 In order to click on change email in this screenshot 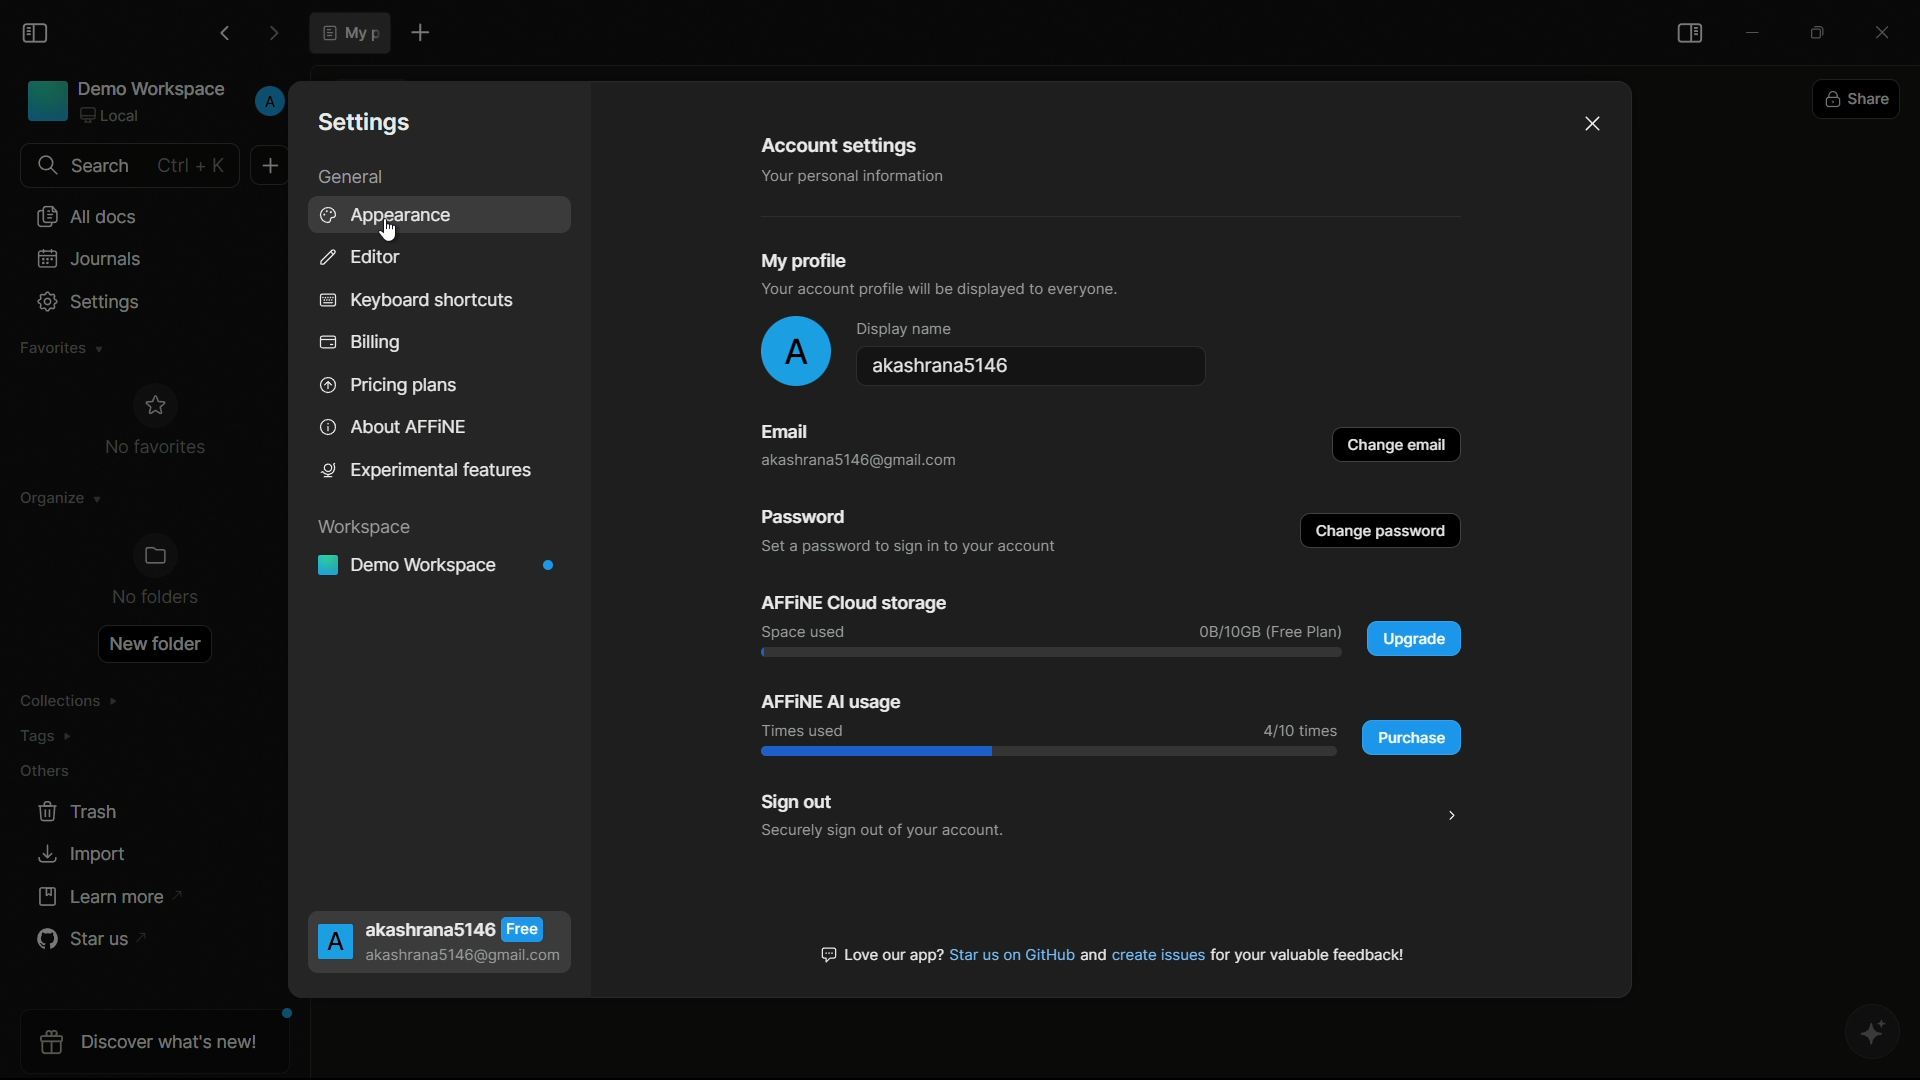, I will do `click(1400, 443)`.